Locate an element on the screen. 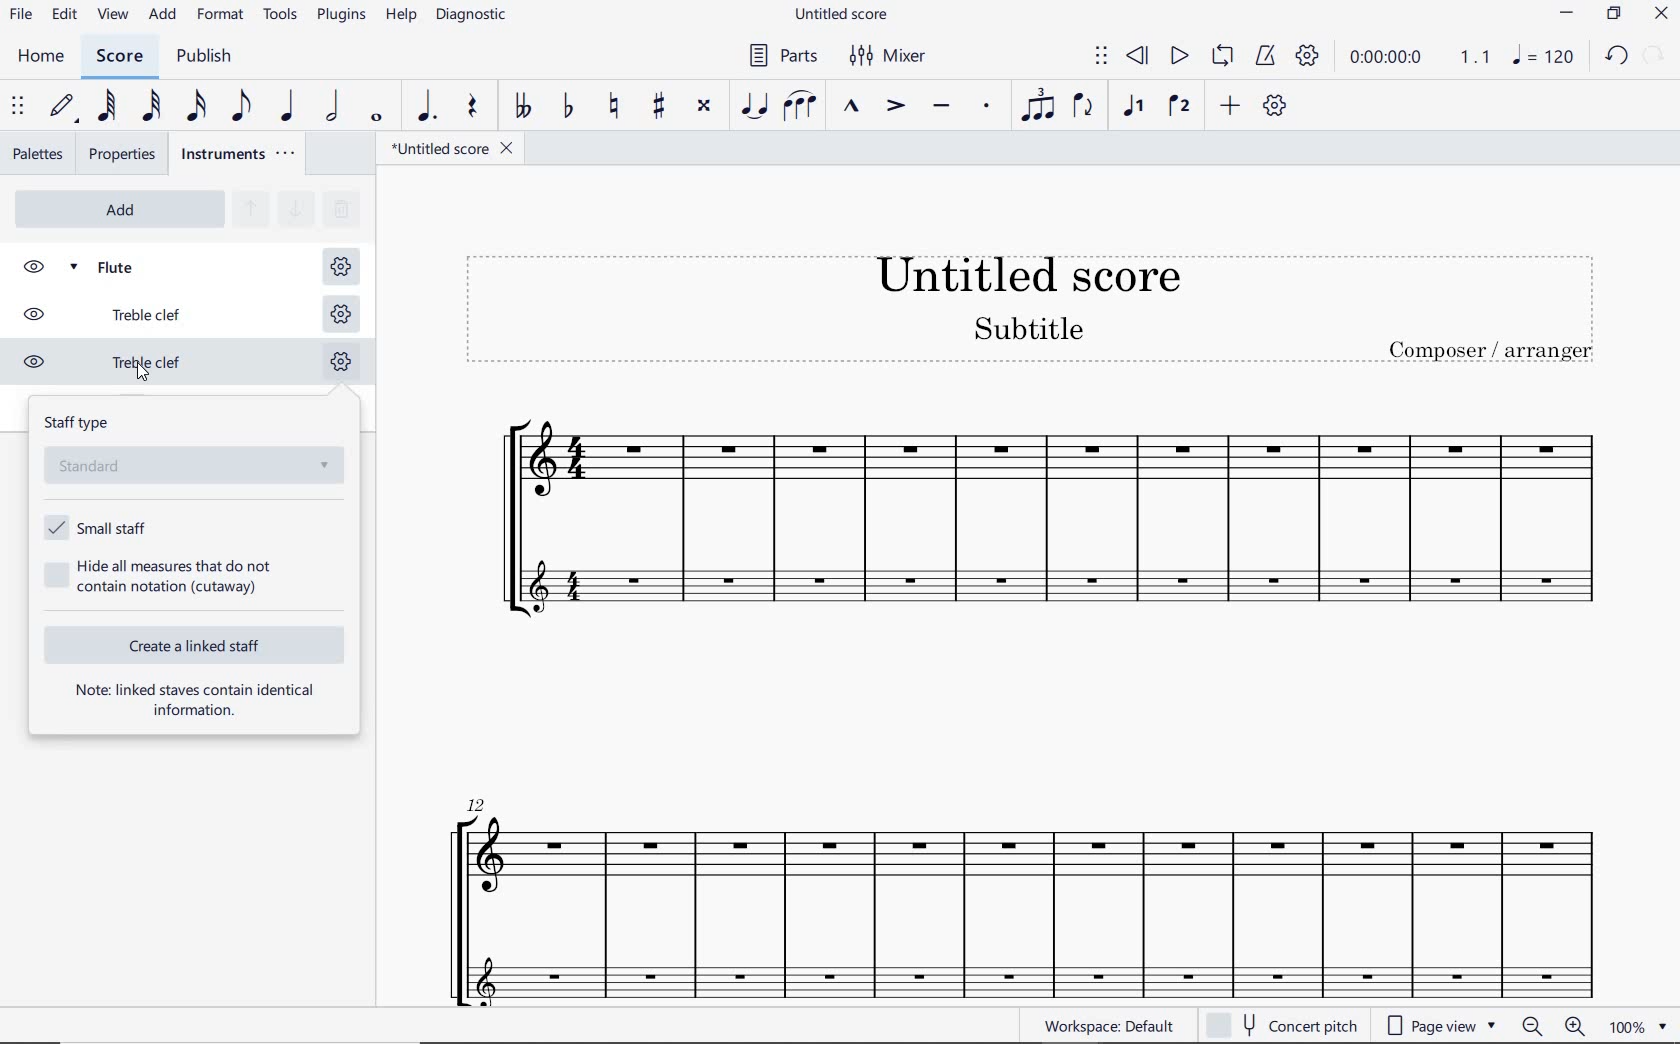 Image resolution: width=1680 pixels, height=1044 pixels. HALF NOTE is located at coordinates (334, 108).